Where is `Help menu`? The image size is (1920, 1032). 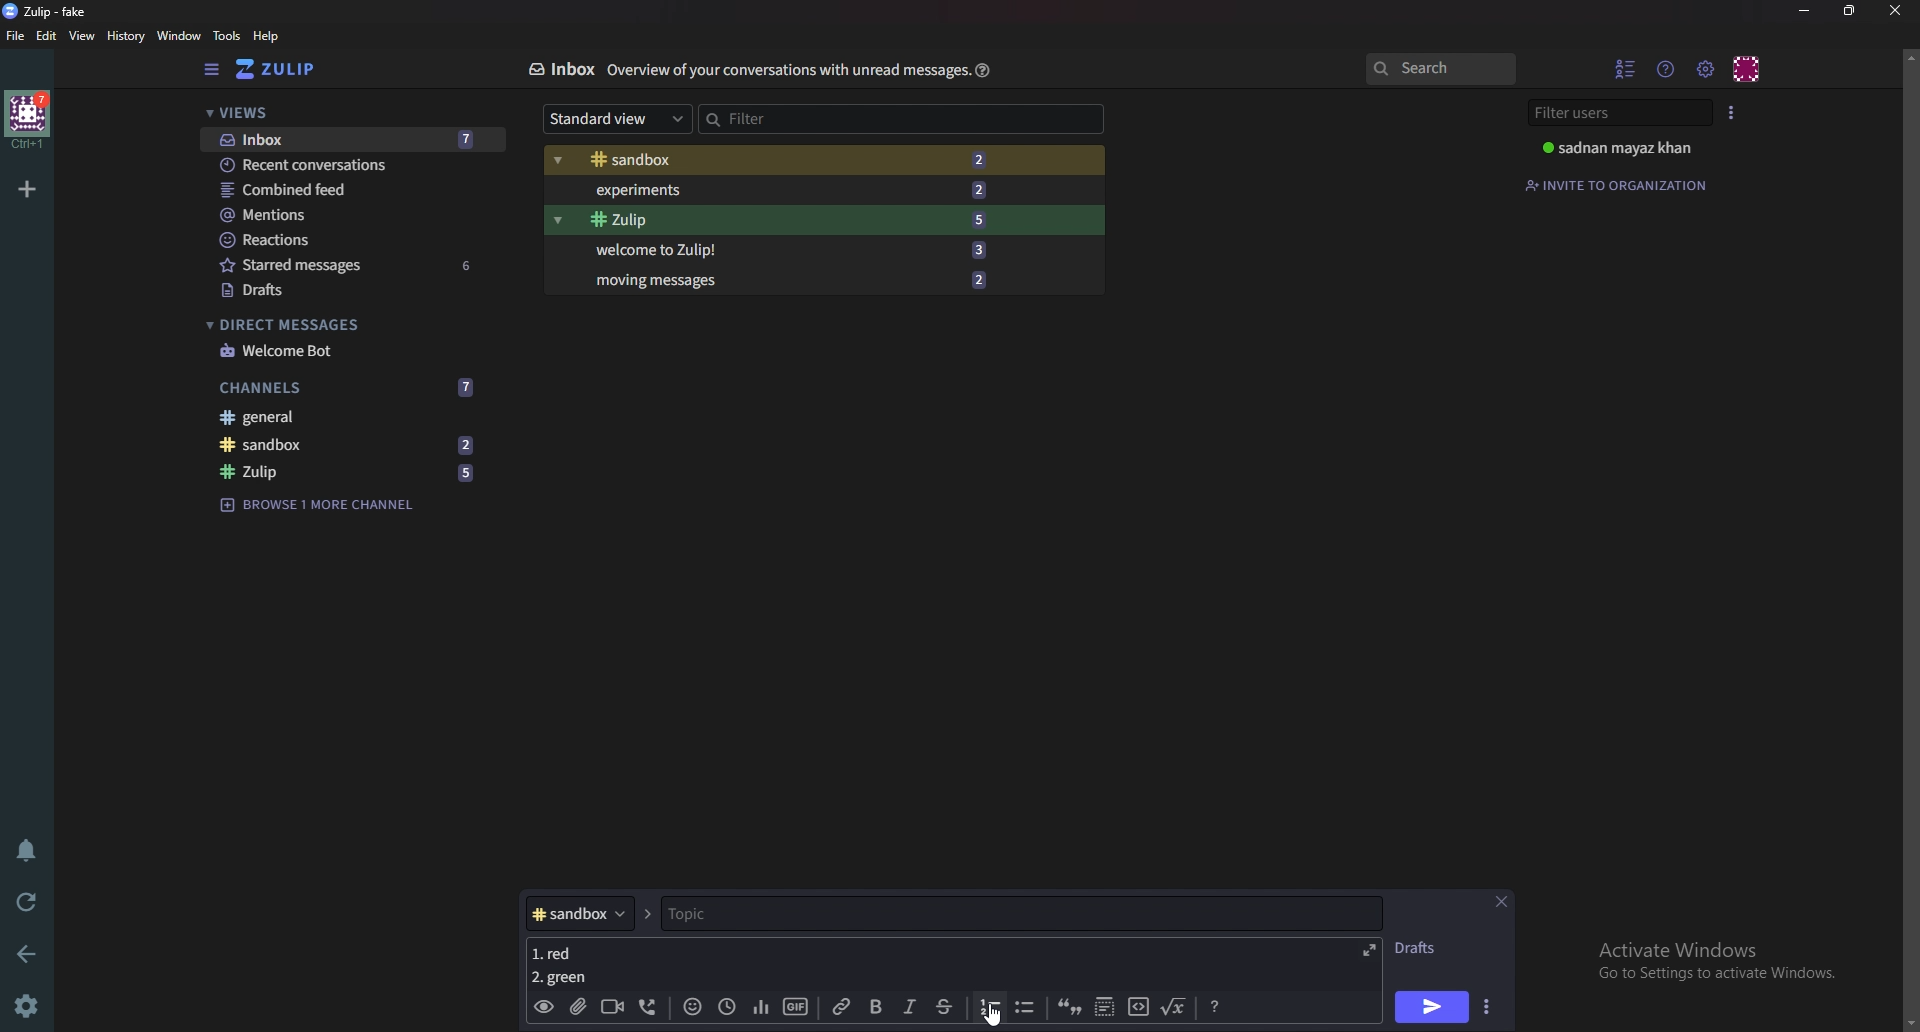 Help menu is located at coordinates (1668, 68).